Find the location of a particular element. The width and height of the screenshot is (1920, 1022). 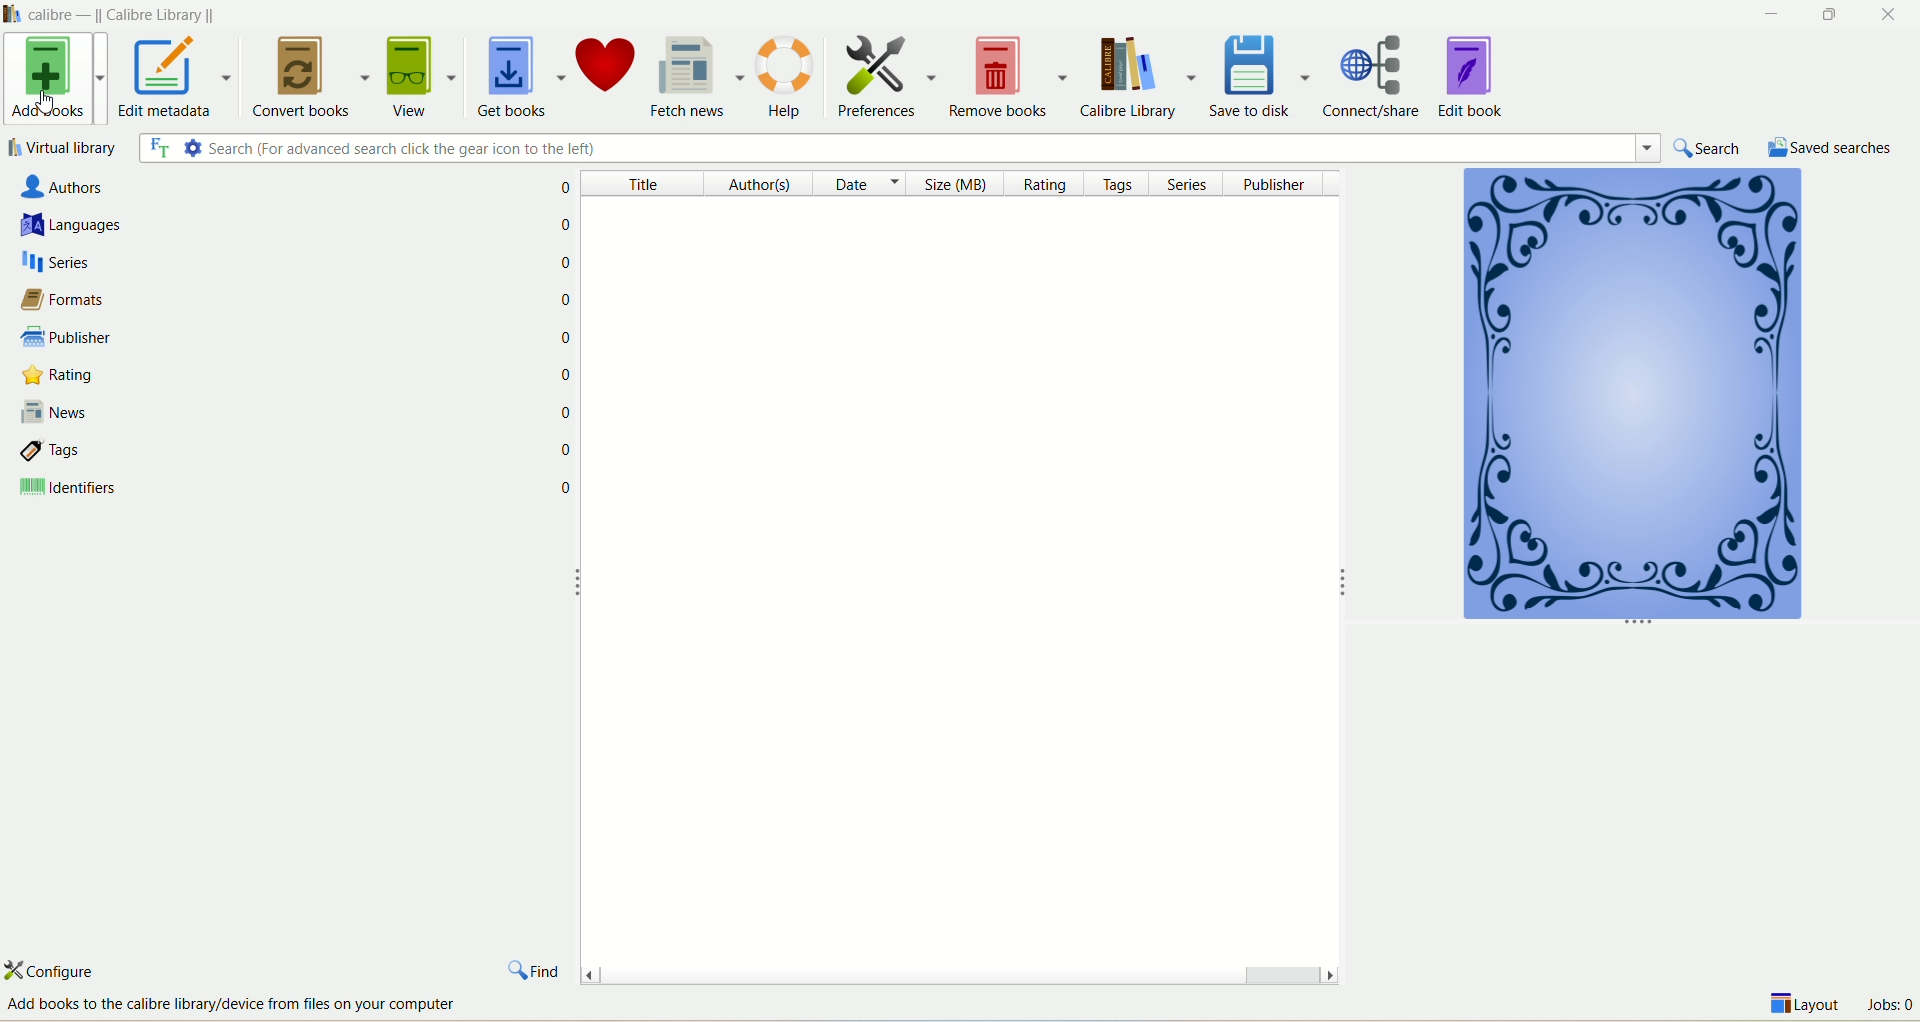

edit book is located at coordinates (1473, 75).